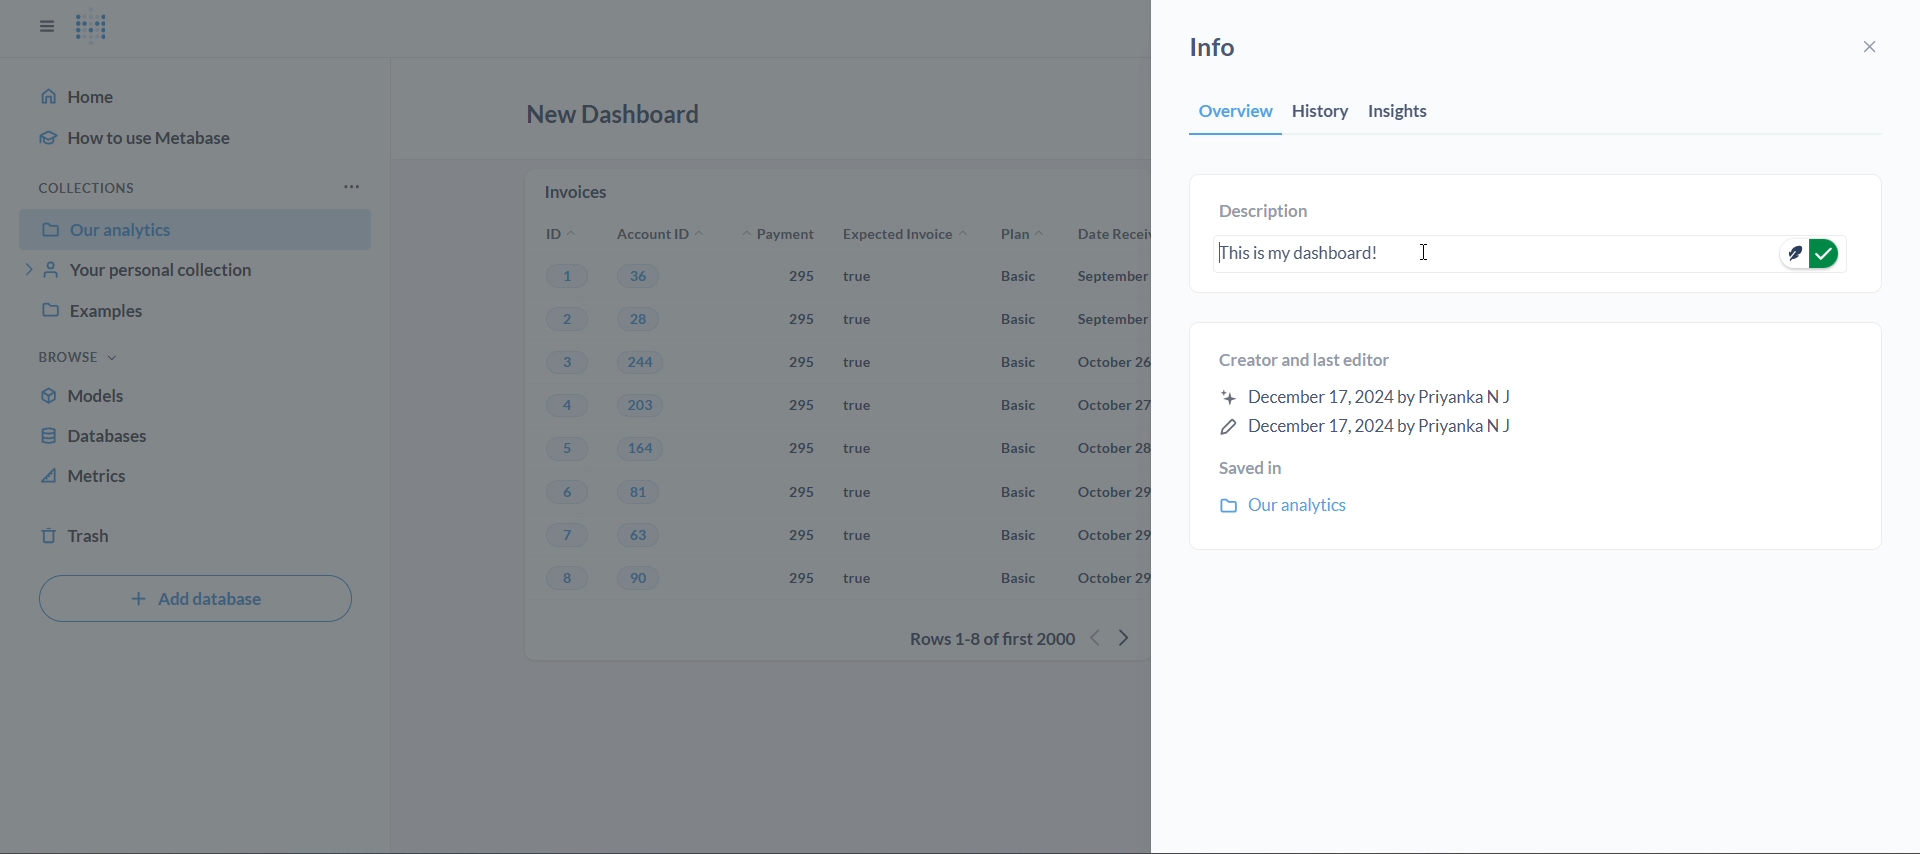  Describe the element at coordinates (566, 494) in the screenshot. I see `6` at that location.